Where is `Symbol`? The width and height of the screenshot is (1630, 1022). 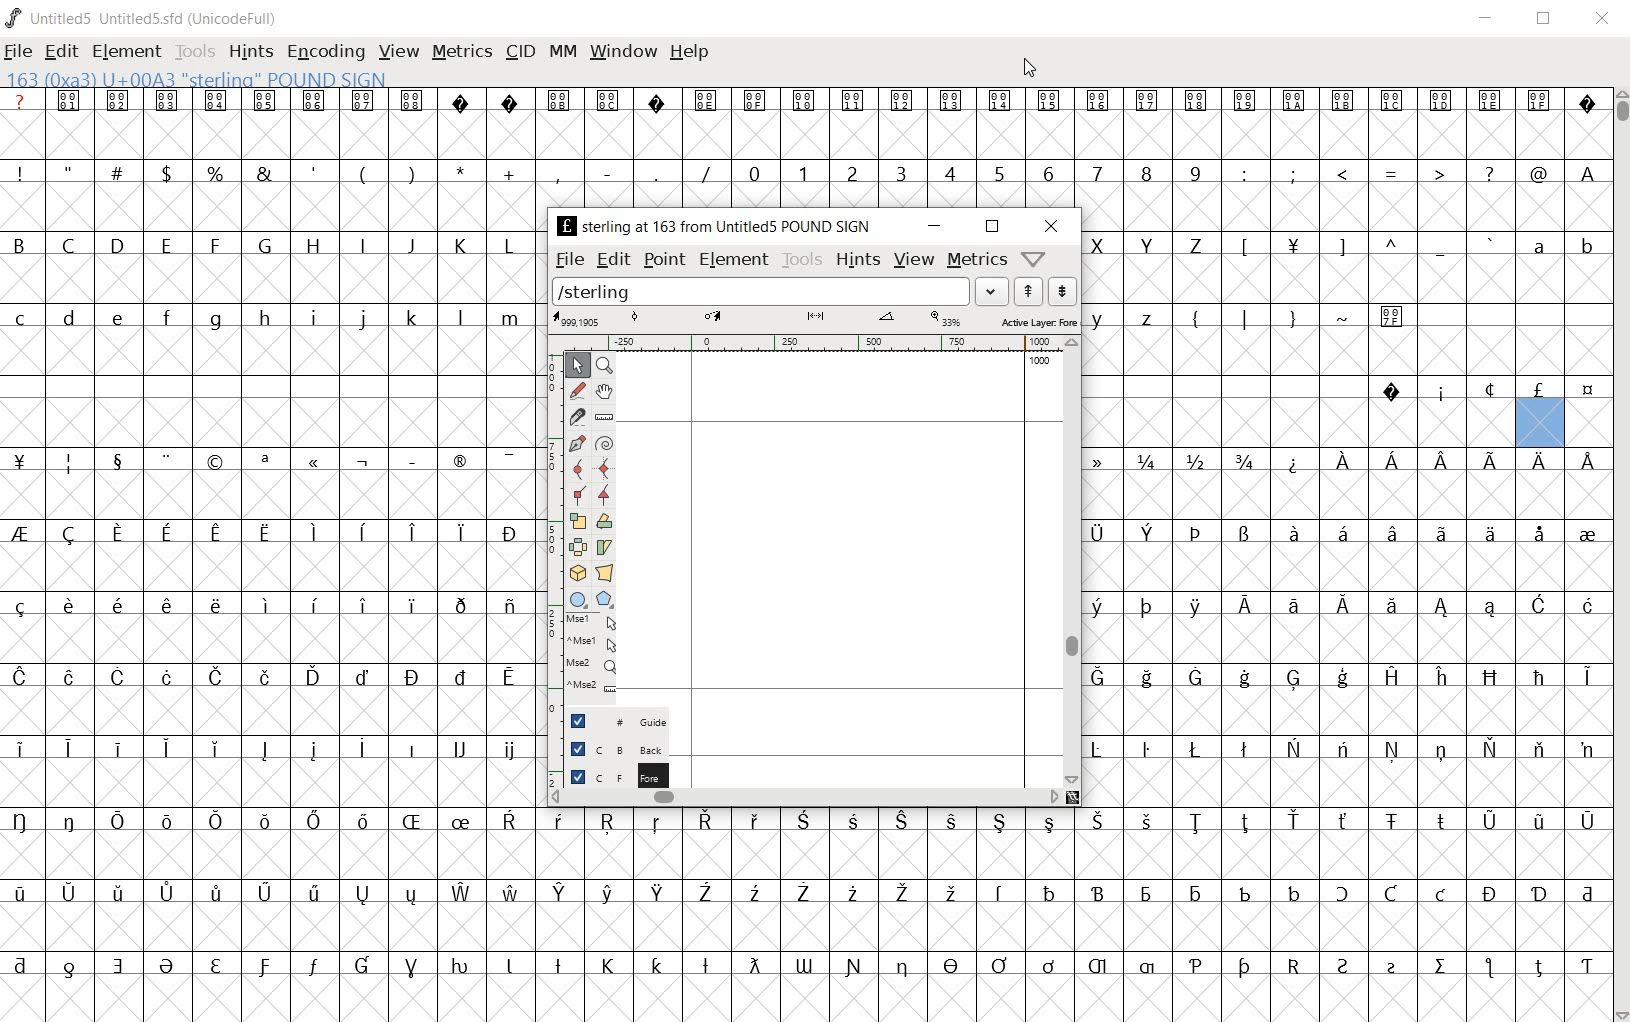
Symbol is located at coordinates (1343, 679).